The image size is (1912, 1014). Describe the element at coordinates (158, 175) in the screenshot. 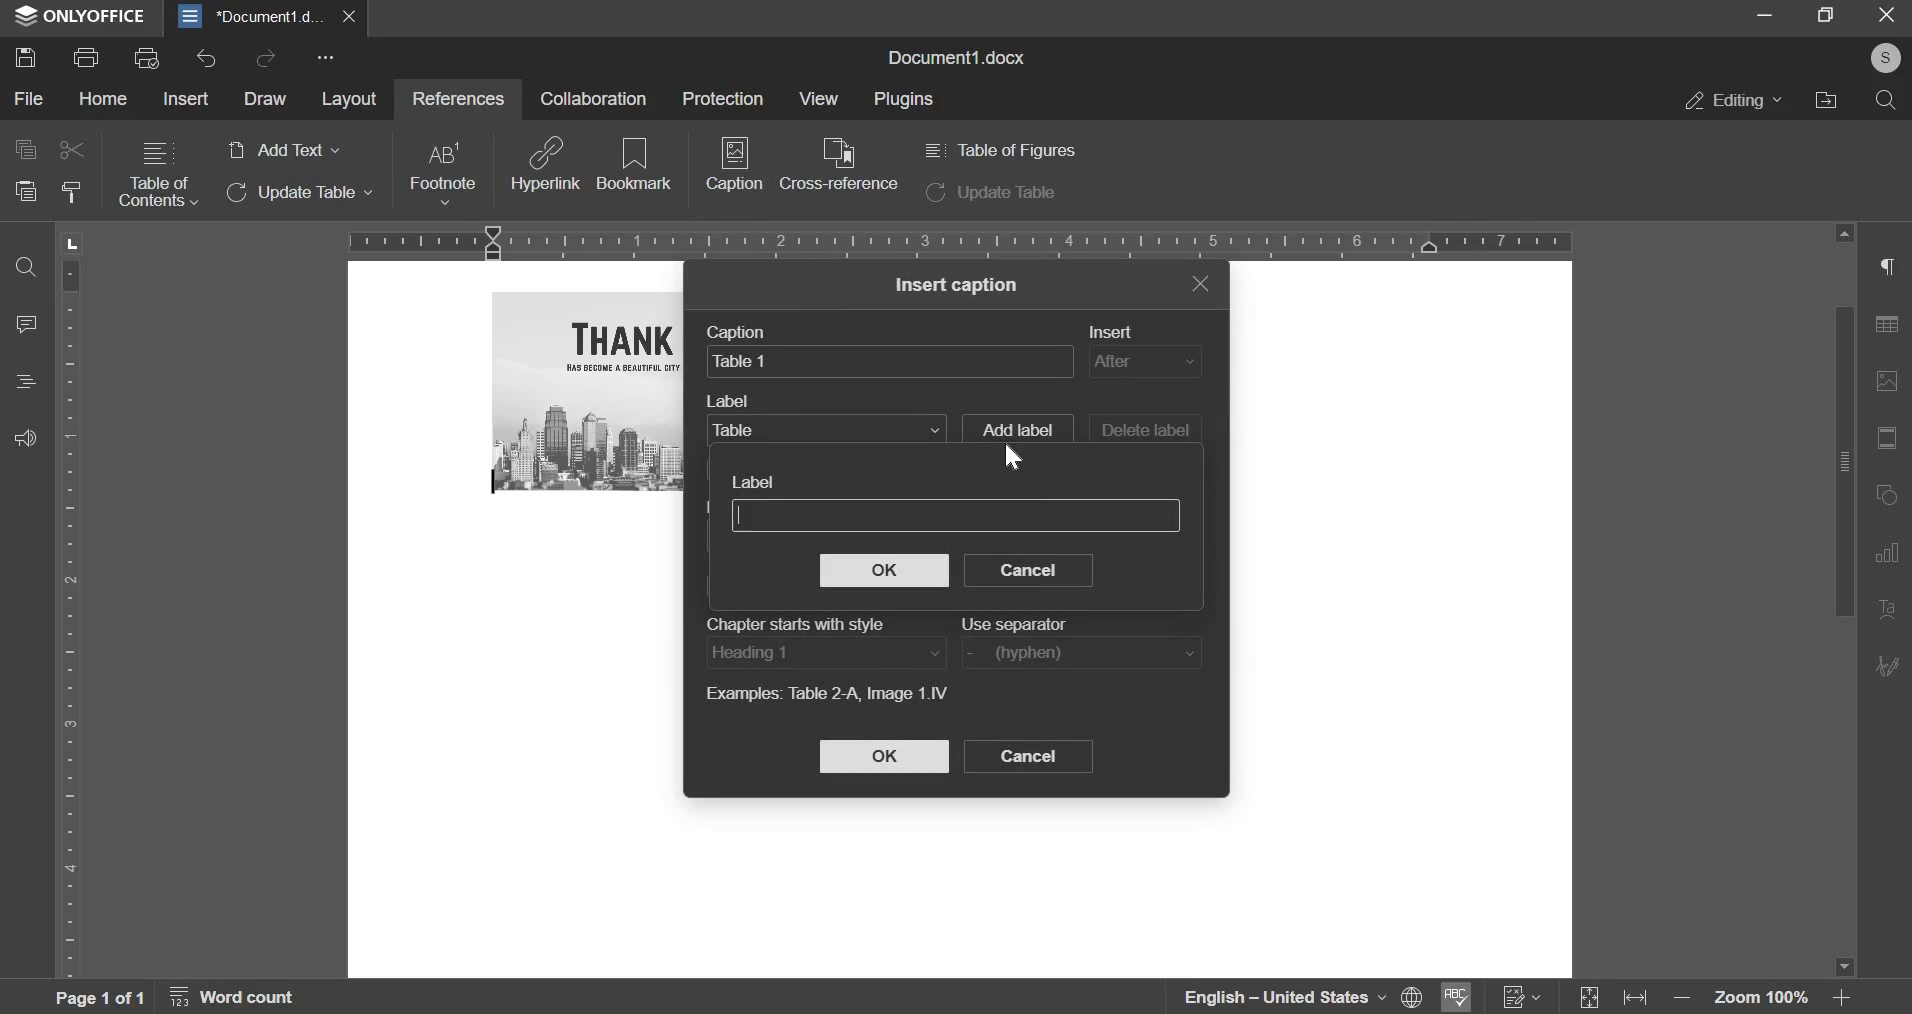

I see `table of contents` at that location.